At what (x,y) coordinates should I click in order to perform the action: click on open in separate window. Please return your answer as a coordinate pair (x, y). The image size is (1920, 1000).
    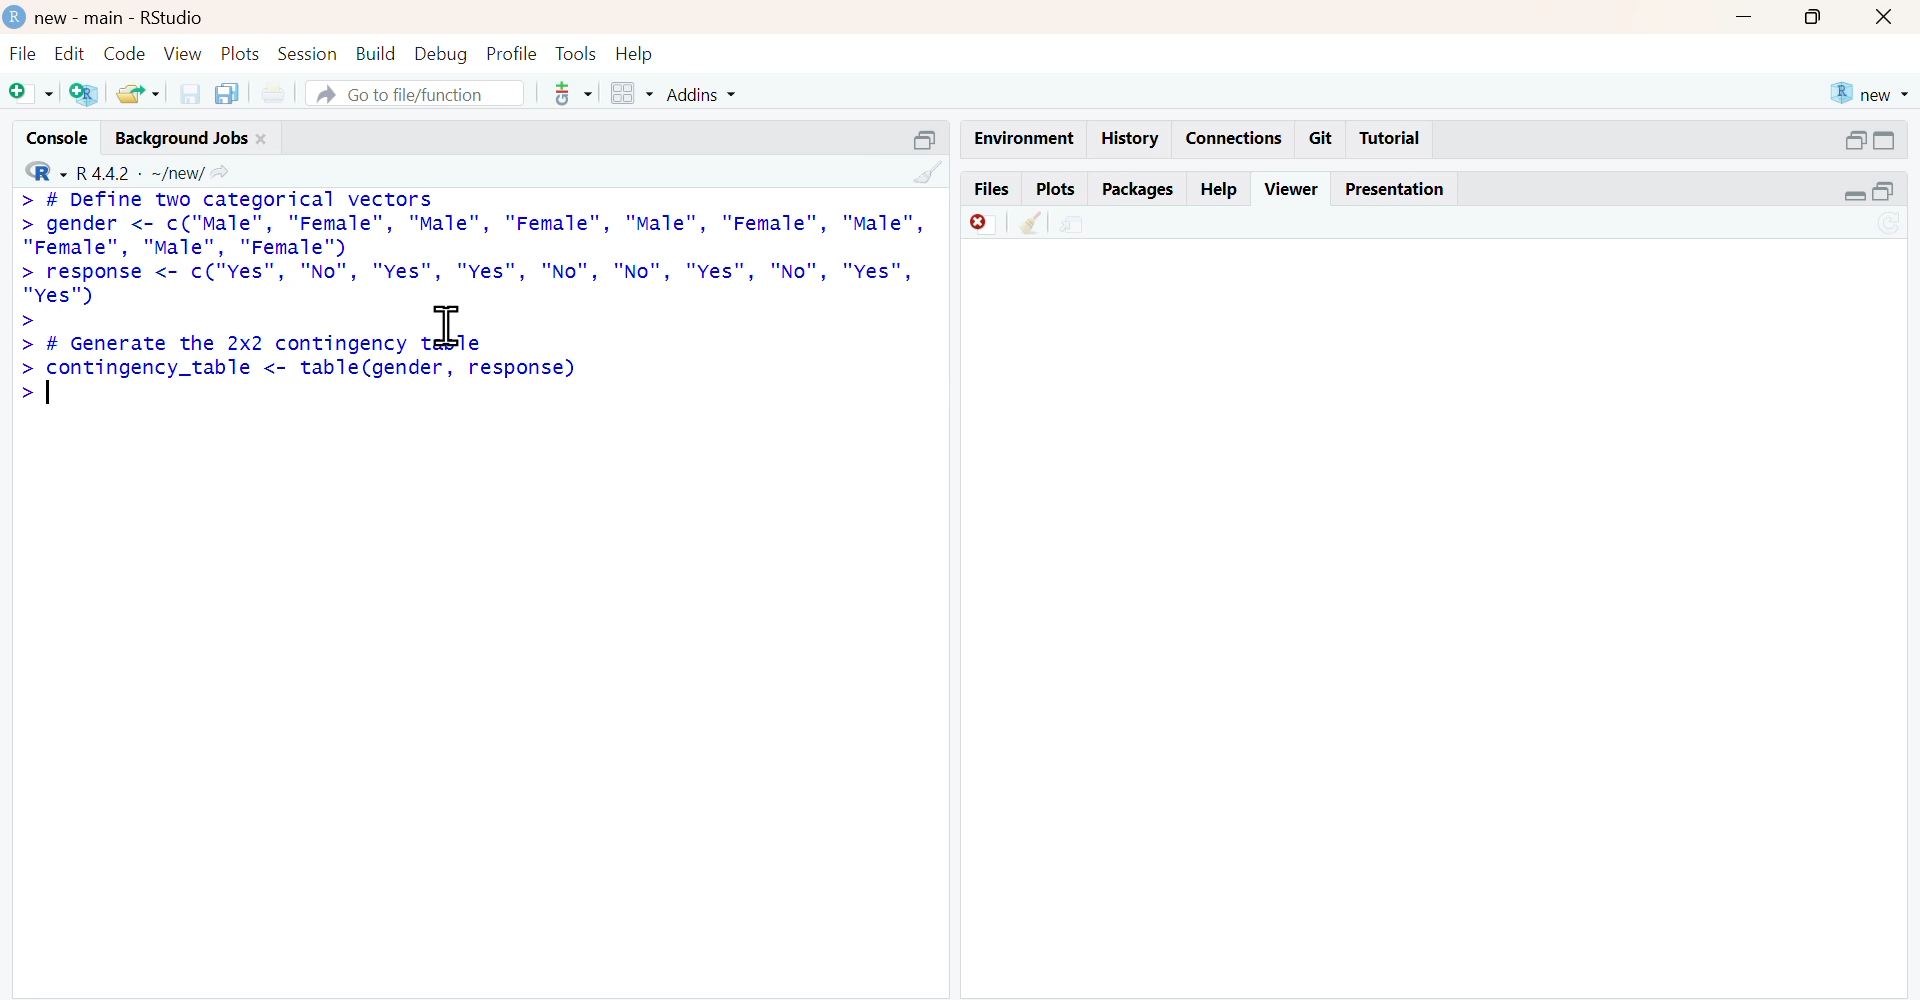
    Looking at the image, I should click on (924, 141).